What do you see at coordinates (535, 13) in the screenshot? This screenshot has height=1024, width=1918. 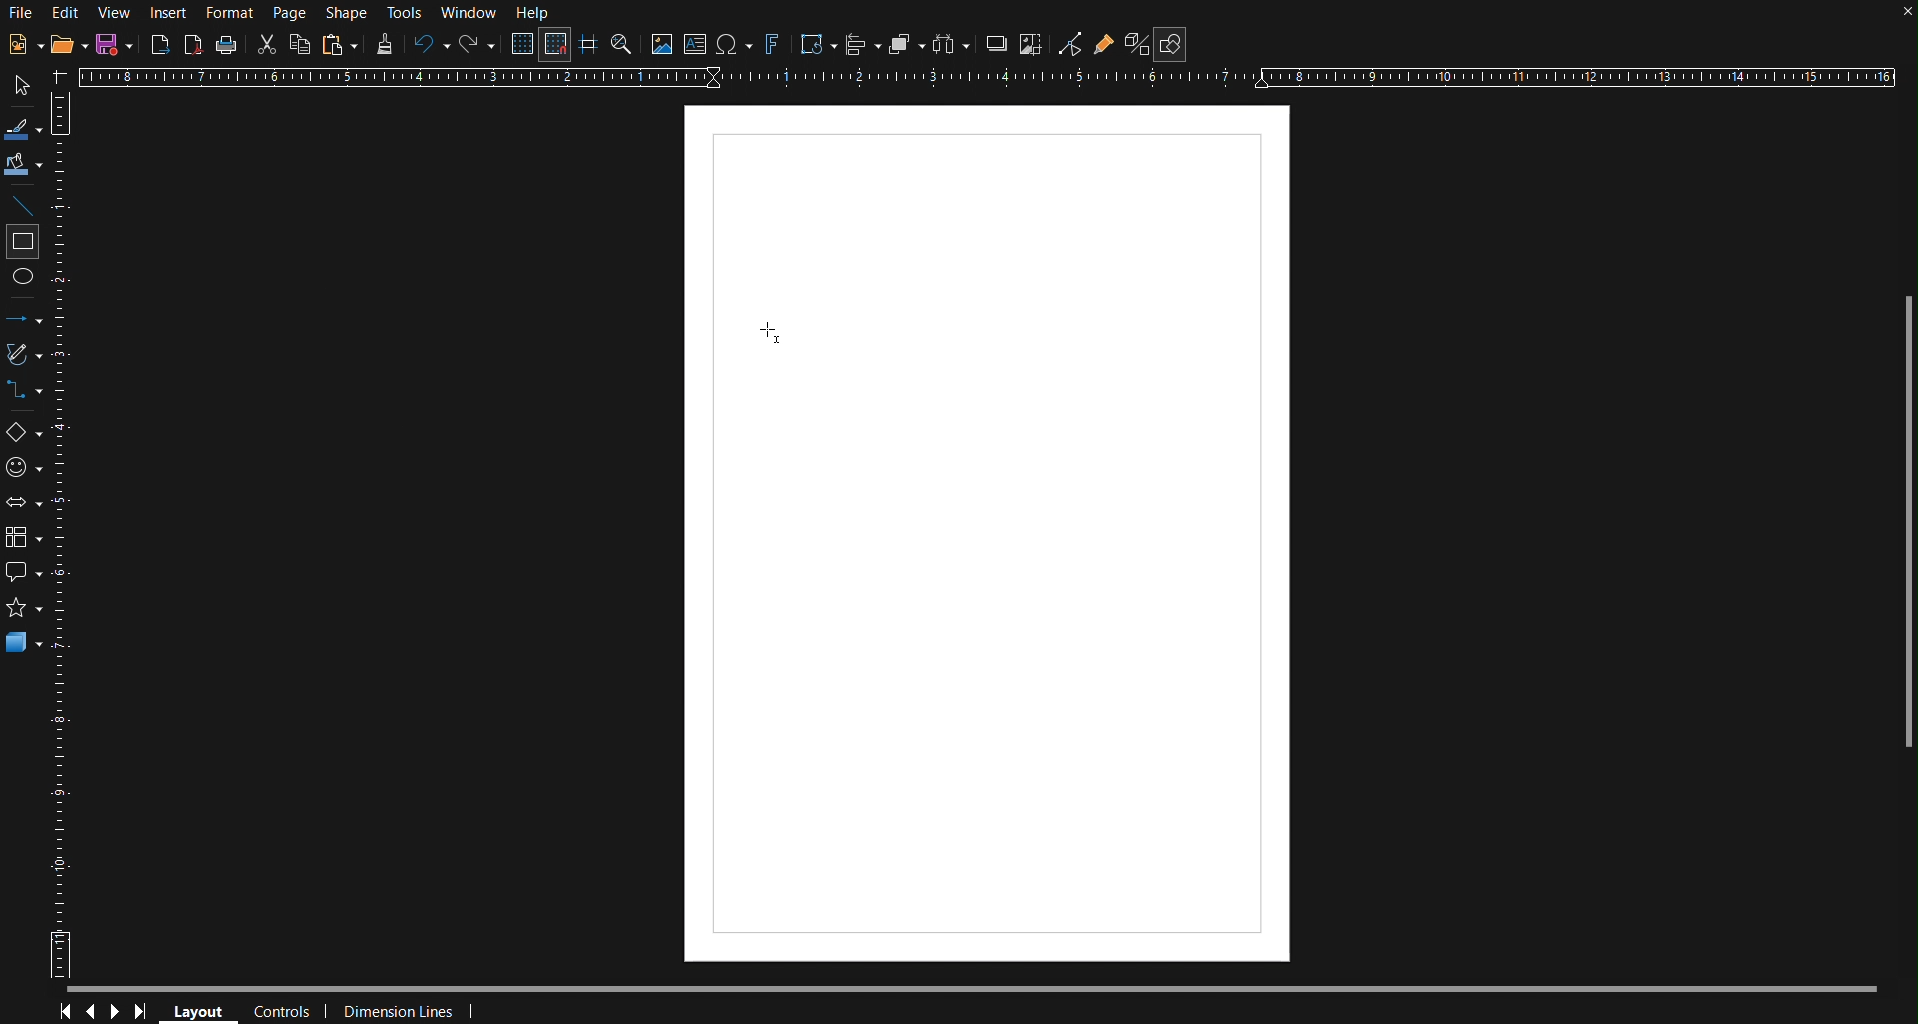 I see `Help` at bounding box center [535, 13].